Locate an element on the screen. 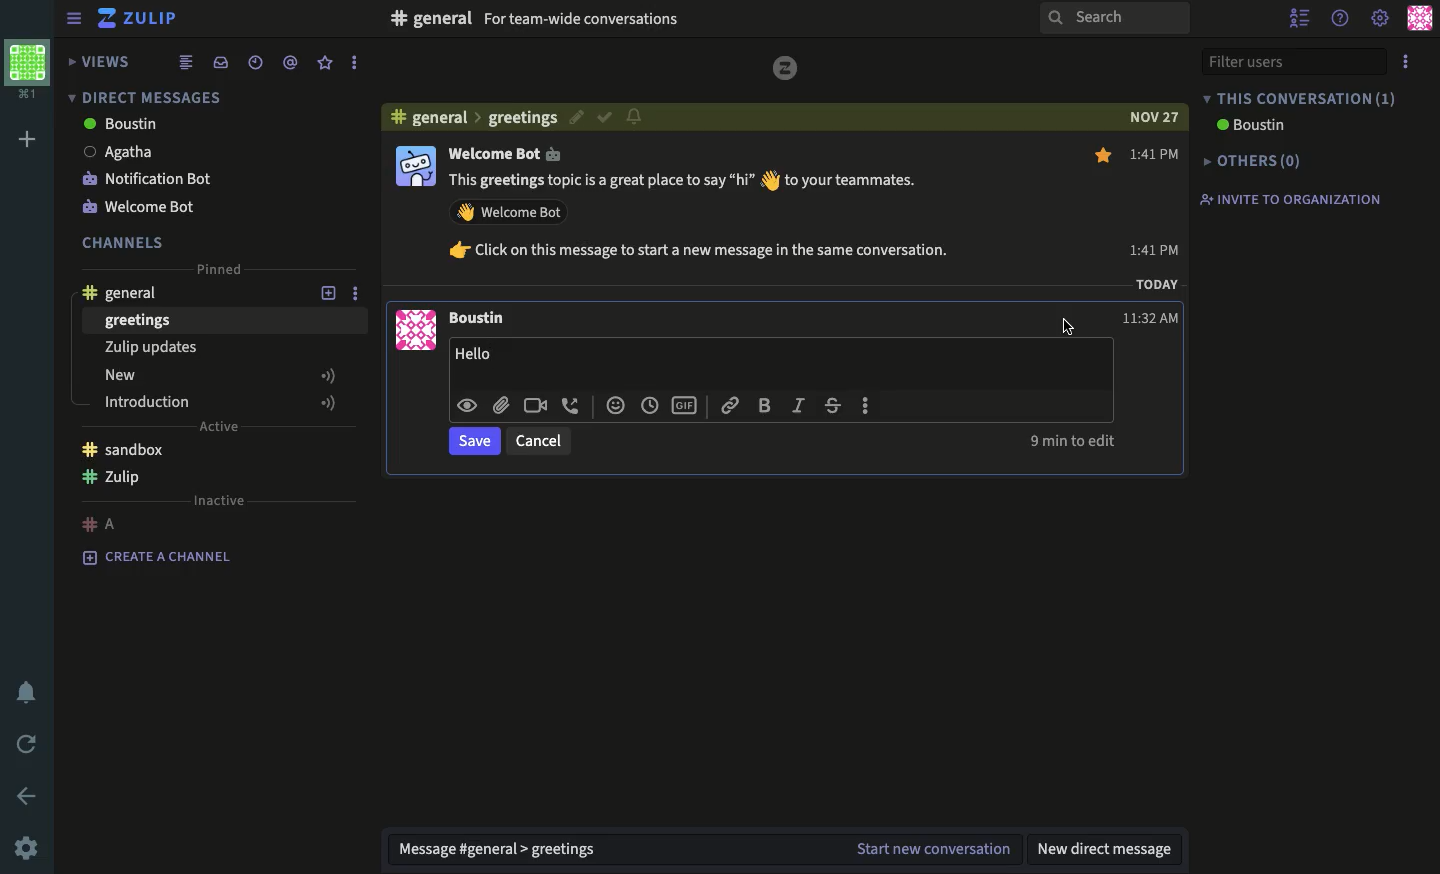 The height and width of the screenshot is (874, 1440). 1:41 PM is located at coordinates (1156, 201).